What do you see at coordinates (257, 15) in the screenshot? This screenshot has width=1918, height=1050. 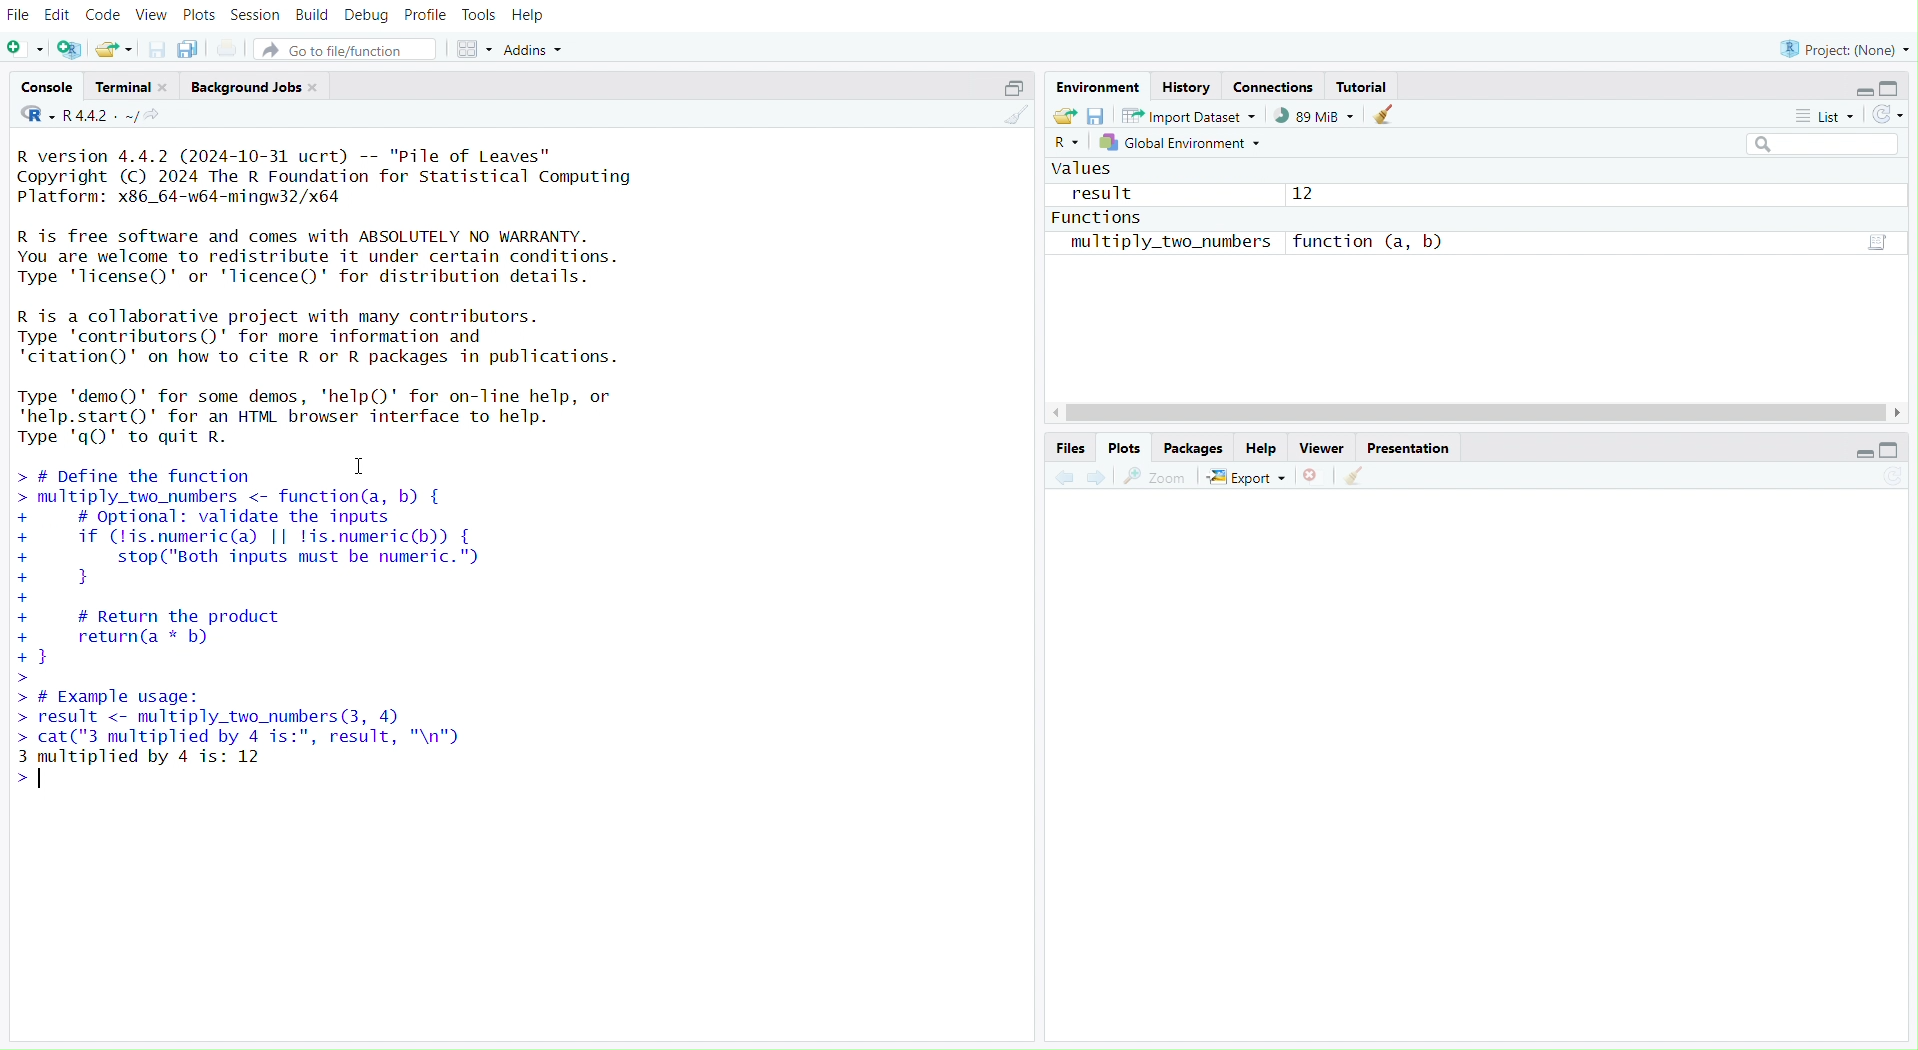 I see `Session` at bounding box center [257, 15].